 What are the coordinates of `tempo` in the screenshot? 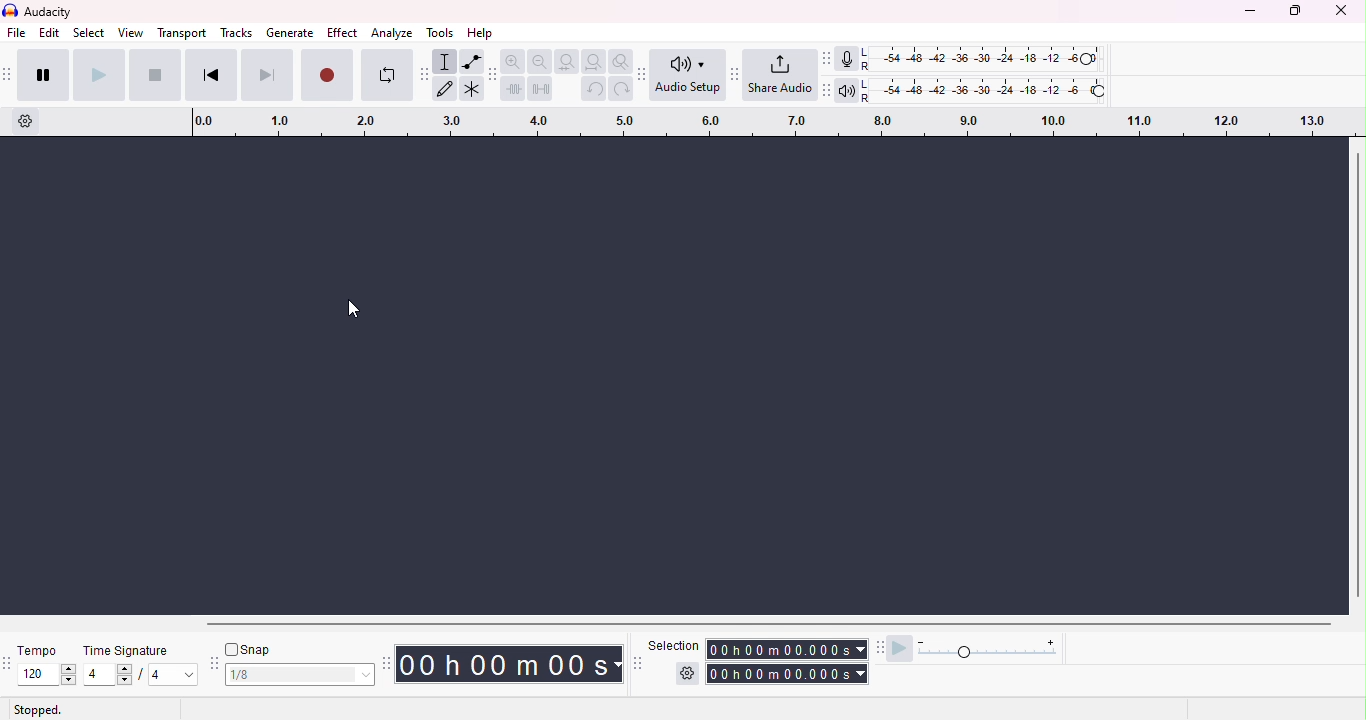 It's located at (38, 649).